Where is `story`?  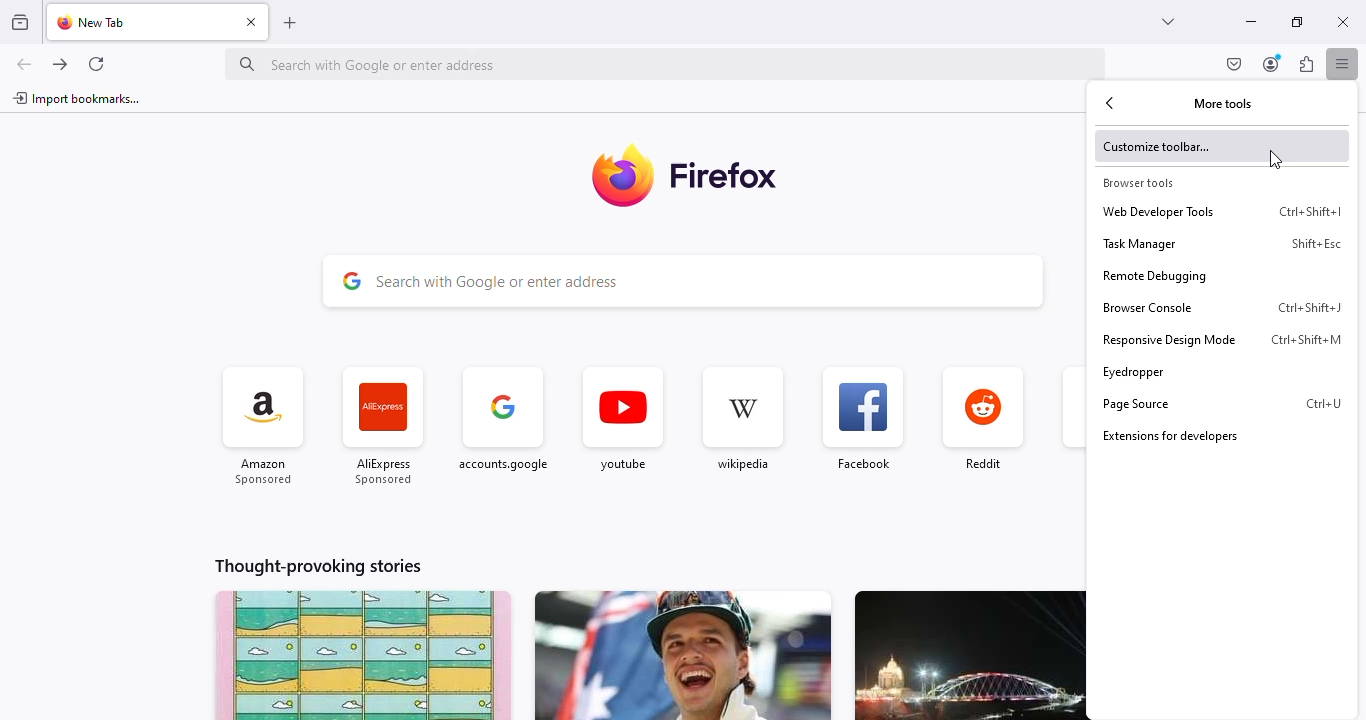 story is located at coordinates (682, 655).